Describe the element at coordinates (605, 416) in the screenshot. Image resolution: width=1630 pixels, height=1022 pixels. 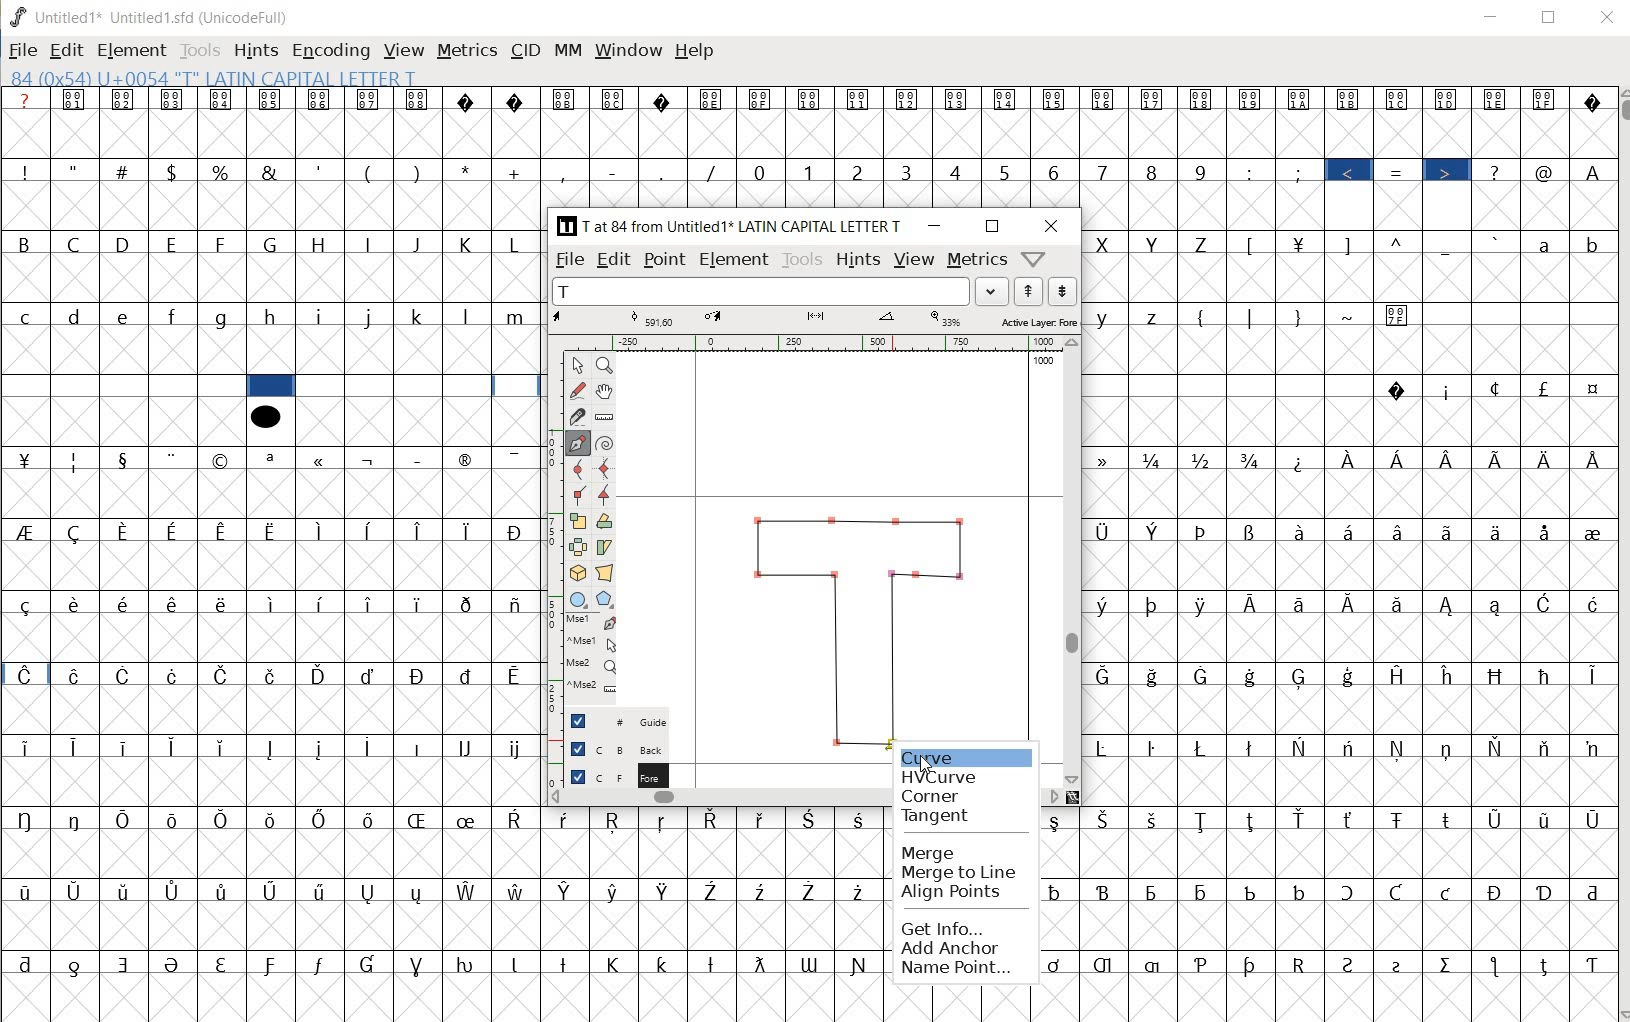
I see `ruler` at that location.